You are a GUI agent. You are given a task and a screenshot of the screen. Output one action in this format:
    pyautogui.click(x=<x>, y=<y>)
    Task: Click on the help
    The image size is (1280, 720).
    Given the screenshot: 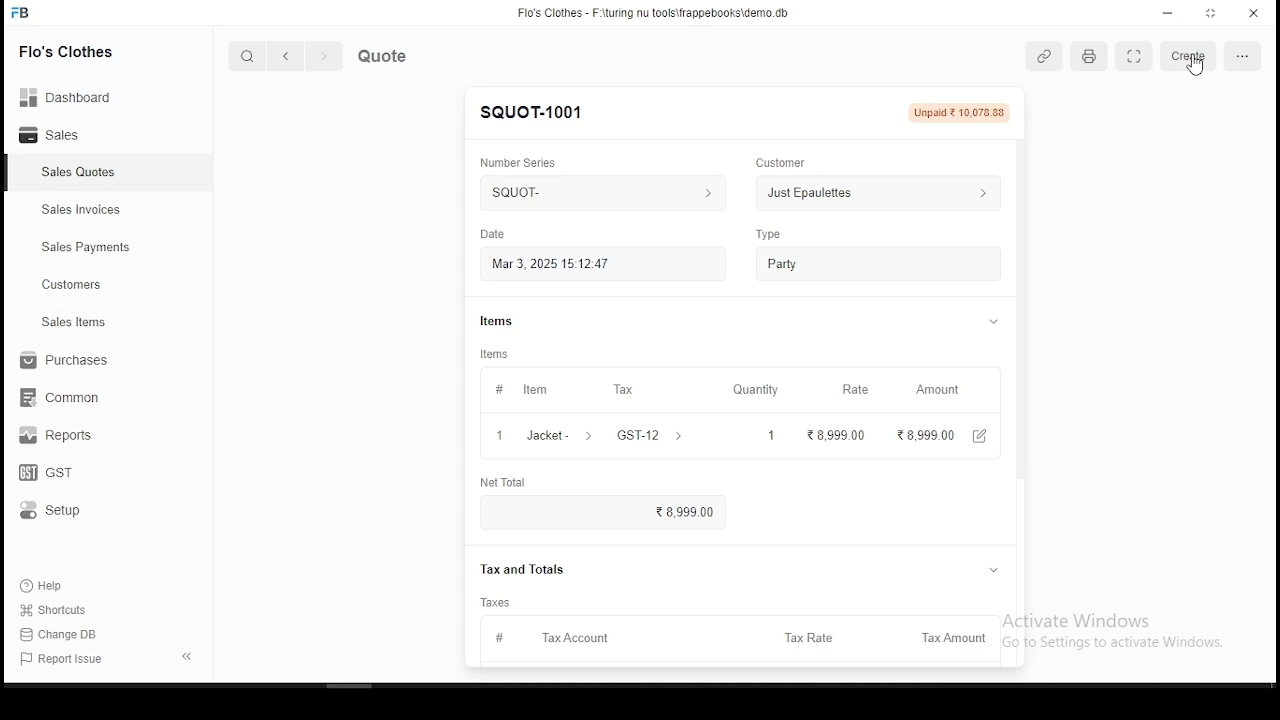 What is the action you would take?
    pyautogui.click(x=48, y=585)
    